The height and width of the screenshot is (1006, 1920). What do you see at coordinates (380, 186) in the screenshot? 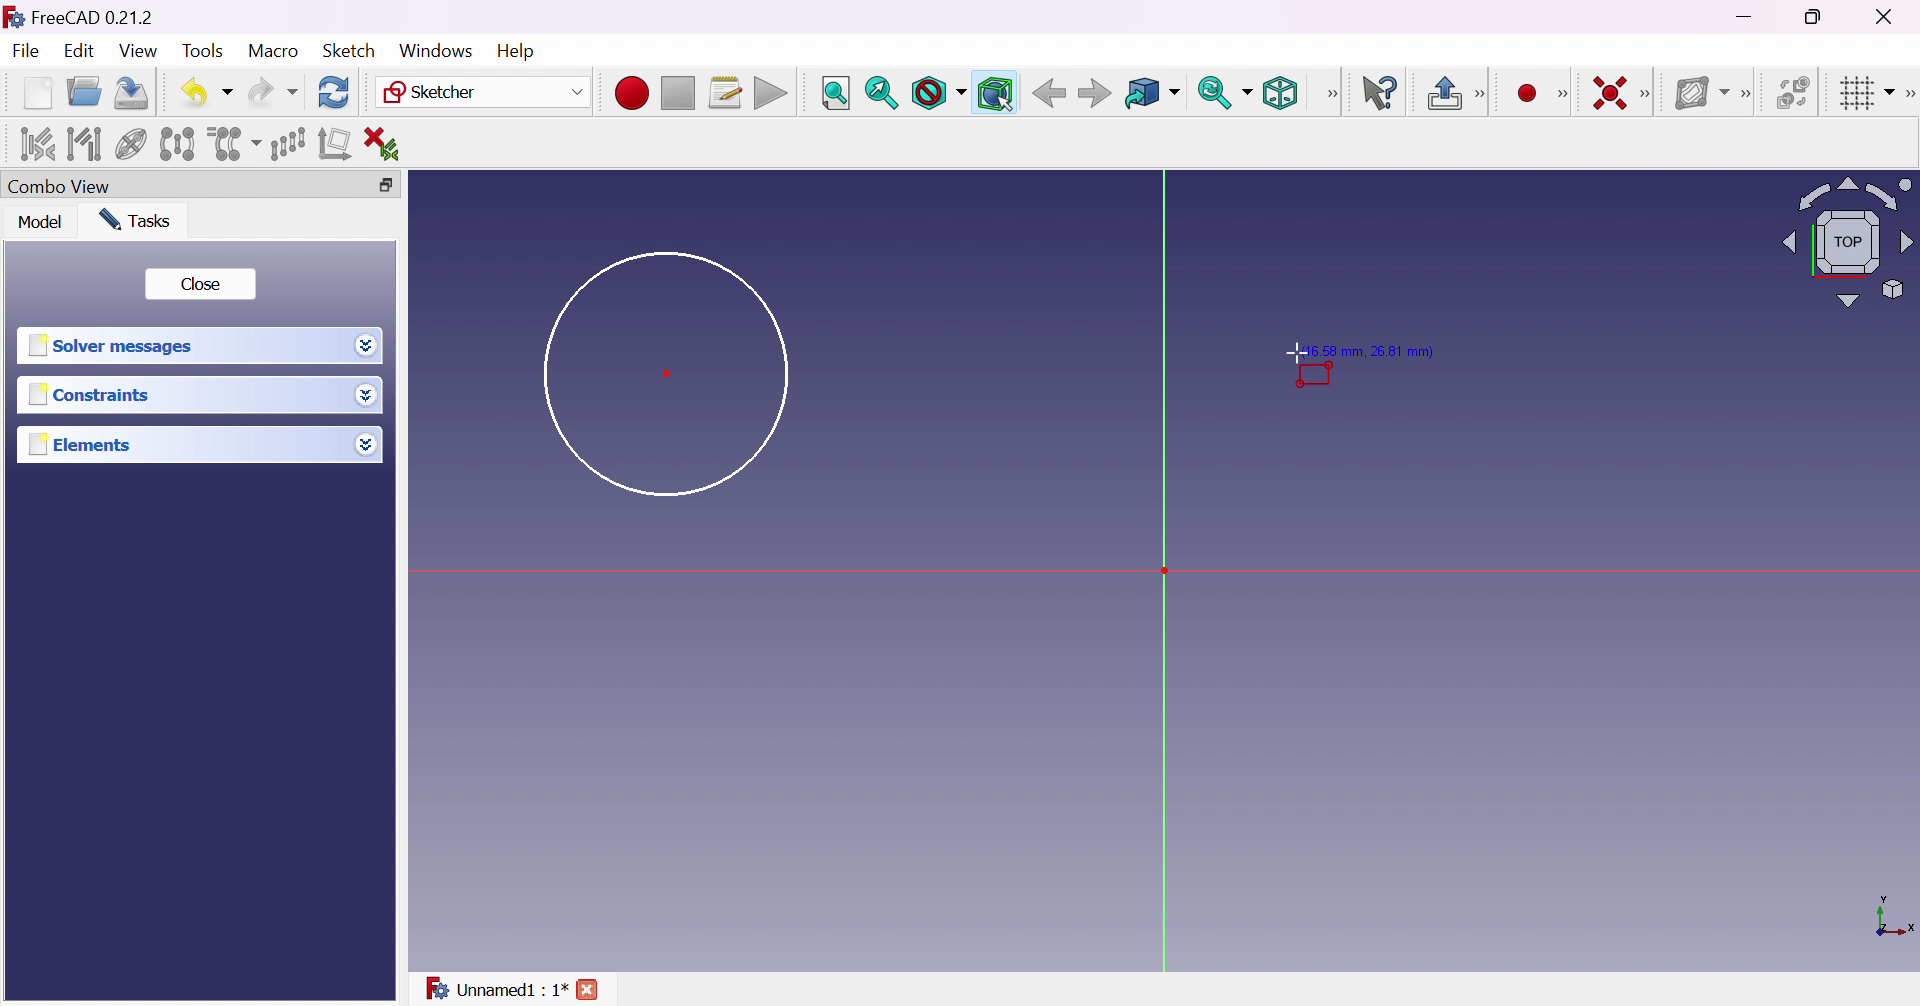
I see `Restore down` at bounding box center [380, 186].